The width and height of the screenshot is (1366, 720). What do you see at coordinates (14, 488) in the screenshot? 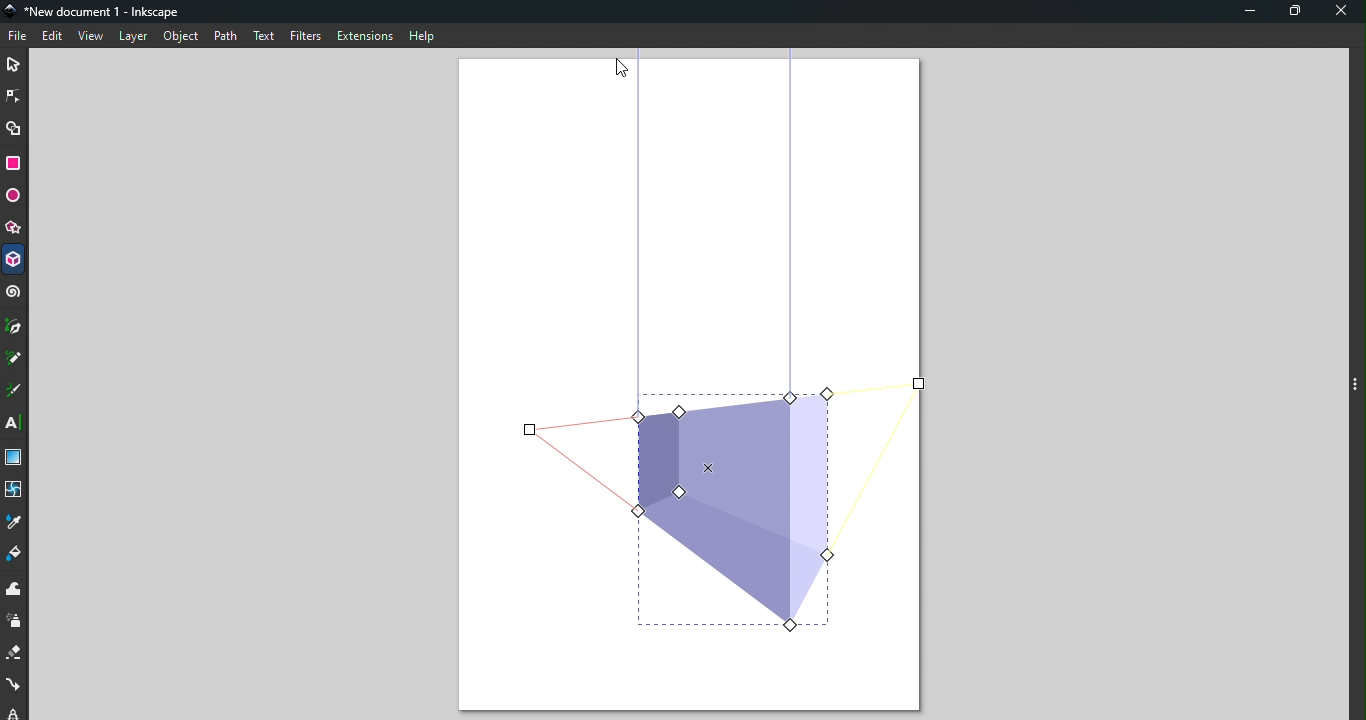
I see `Mesh tool` at bounding box center [14, 488].